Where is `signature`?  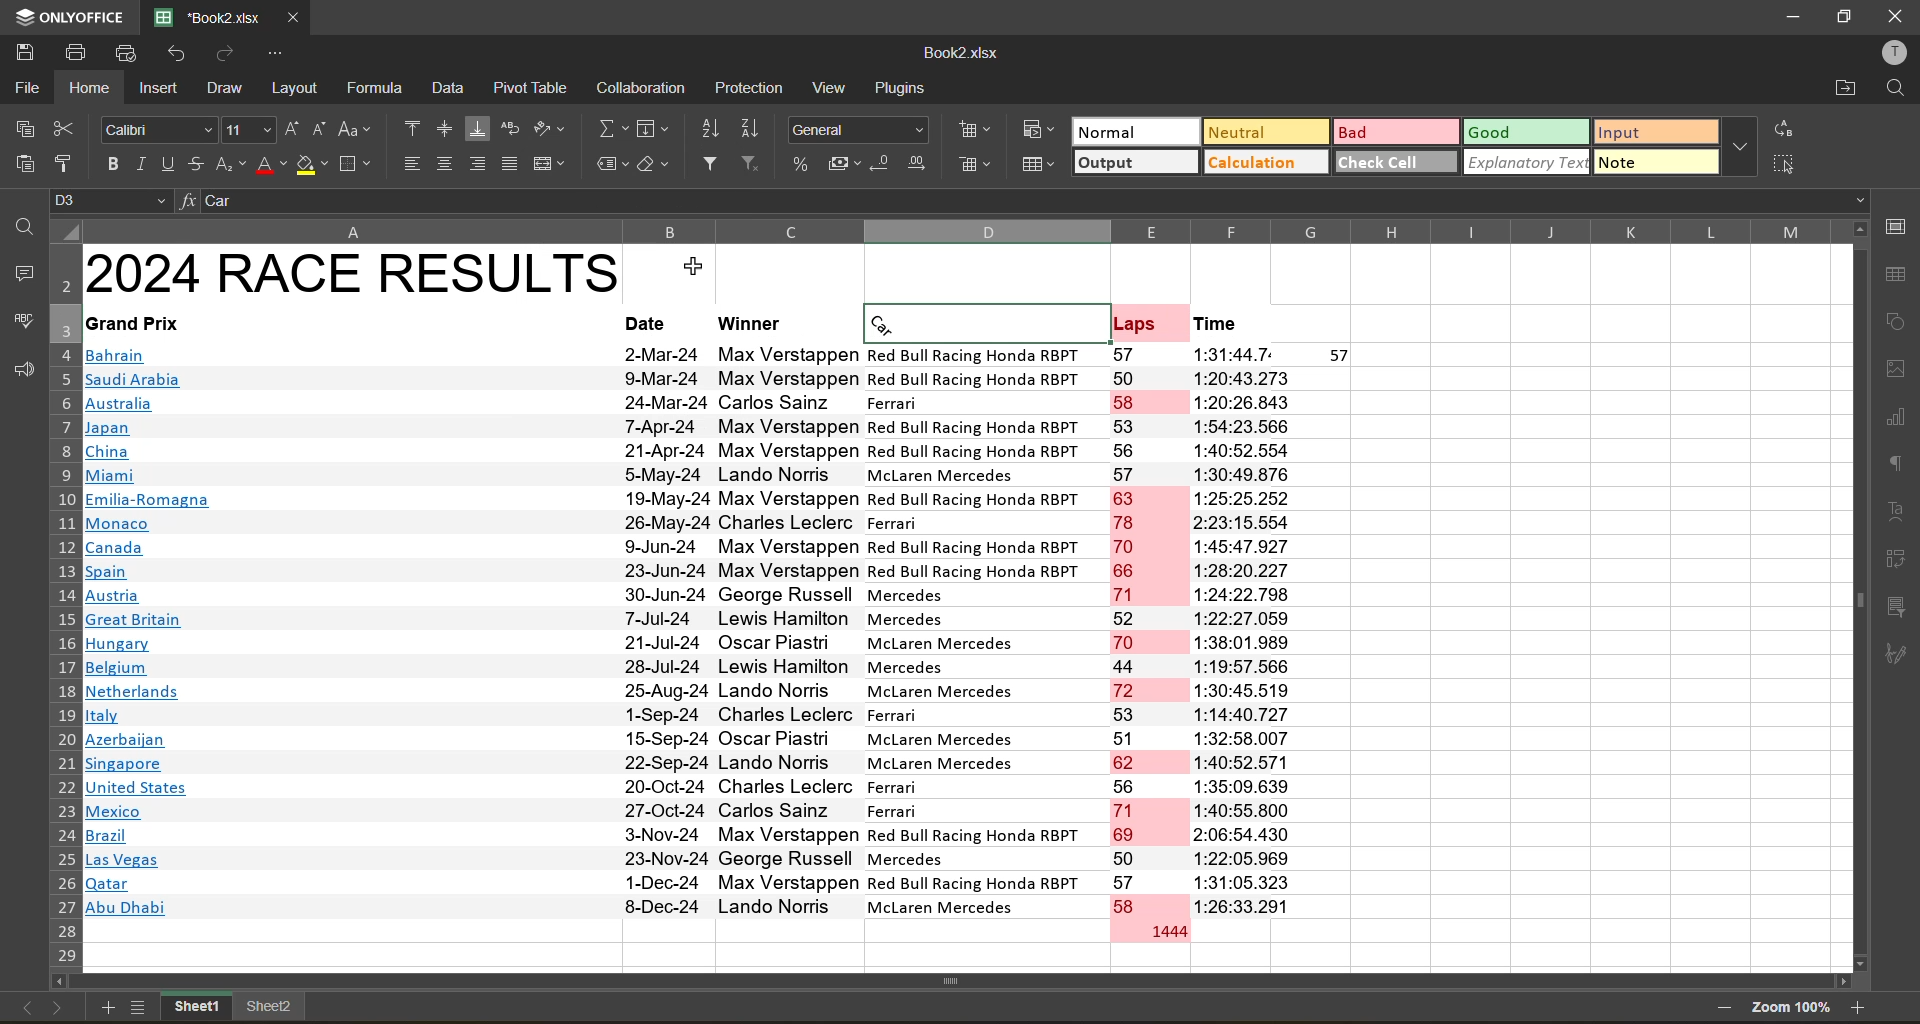 signature is located at coordinates (1897, 654).